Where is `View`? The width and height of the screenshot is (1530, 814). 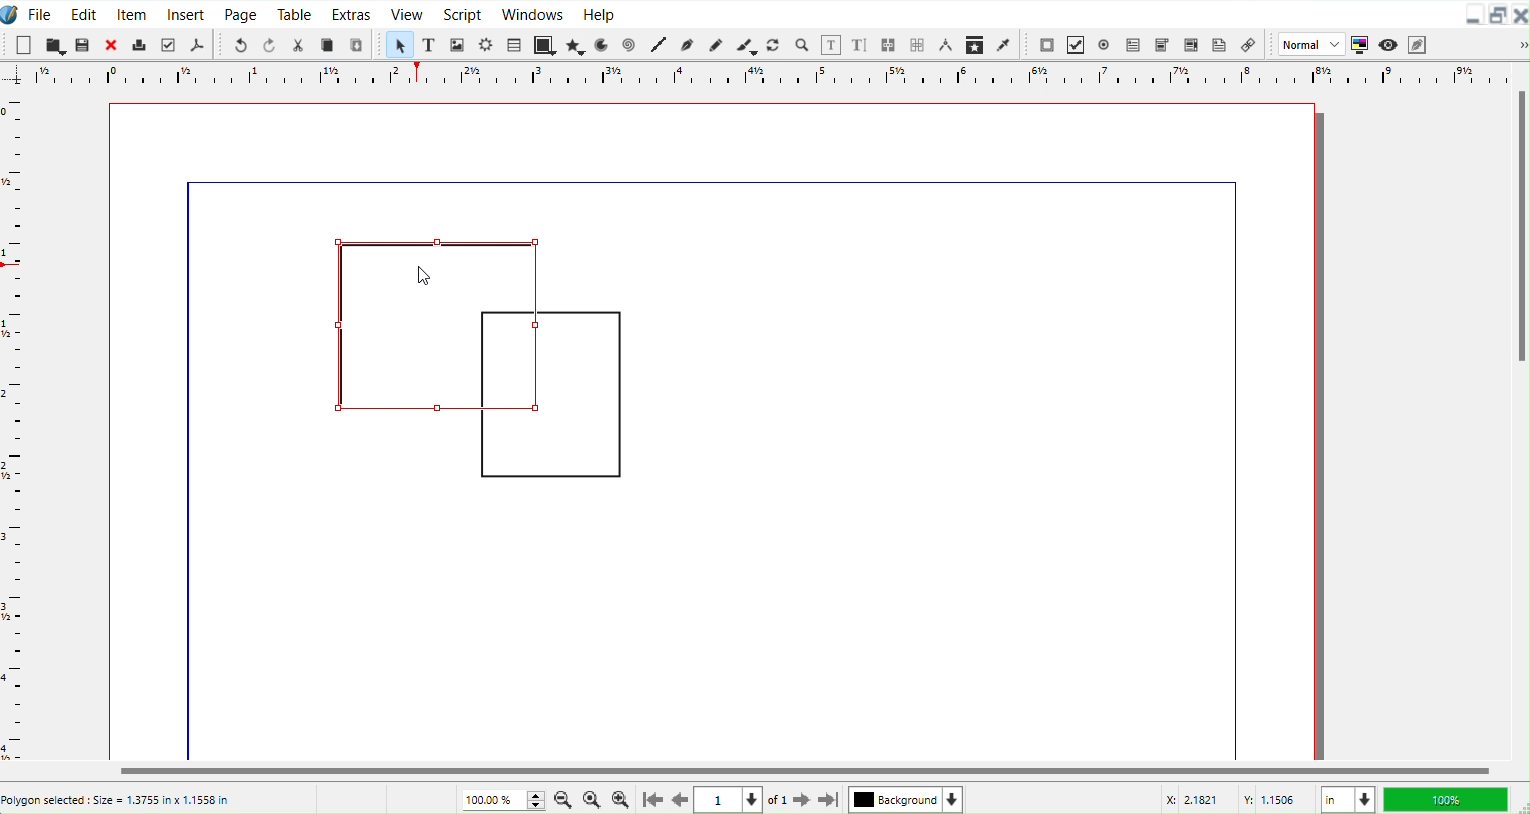
View is located at coordinates (405, 13).